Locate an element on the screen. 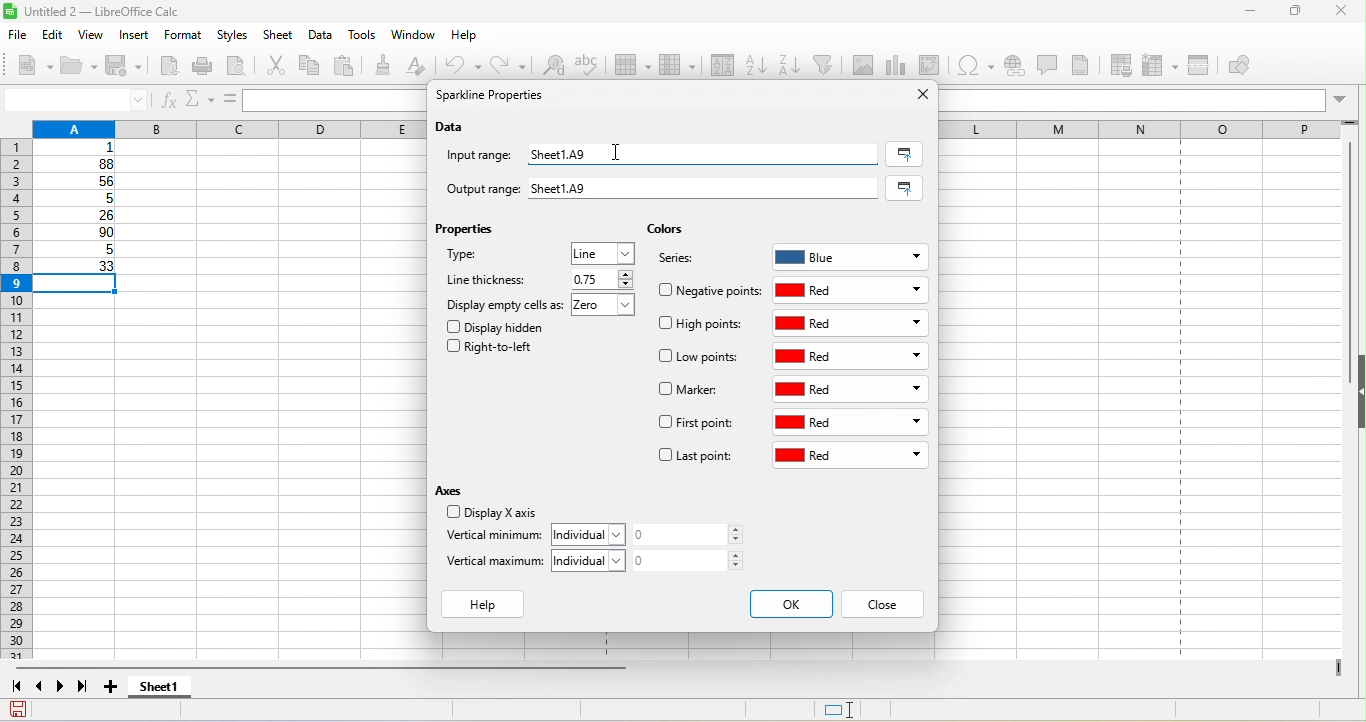 The height and width of the screenshot is (722, 1366). scroll to first sheet is located at coordinates (16, 687).